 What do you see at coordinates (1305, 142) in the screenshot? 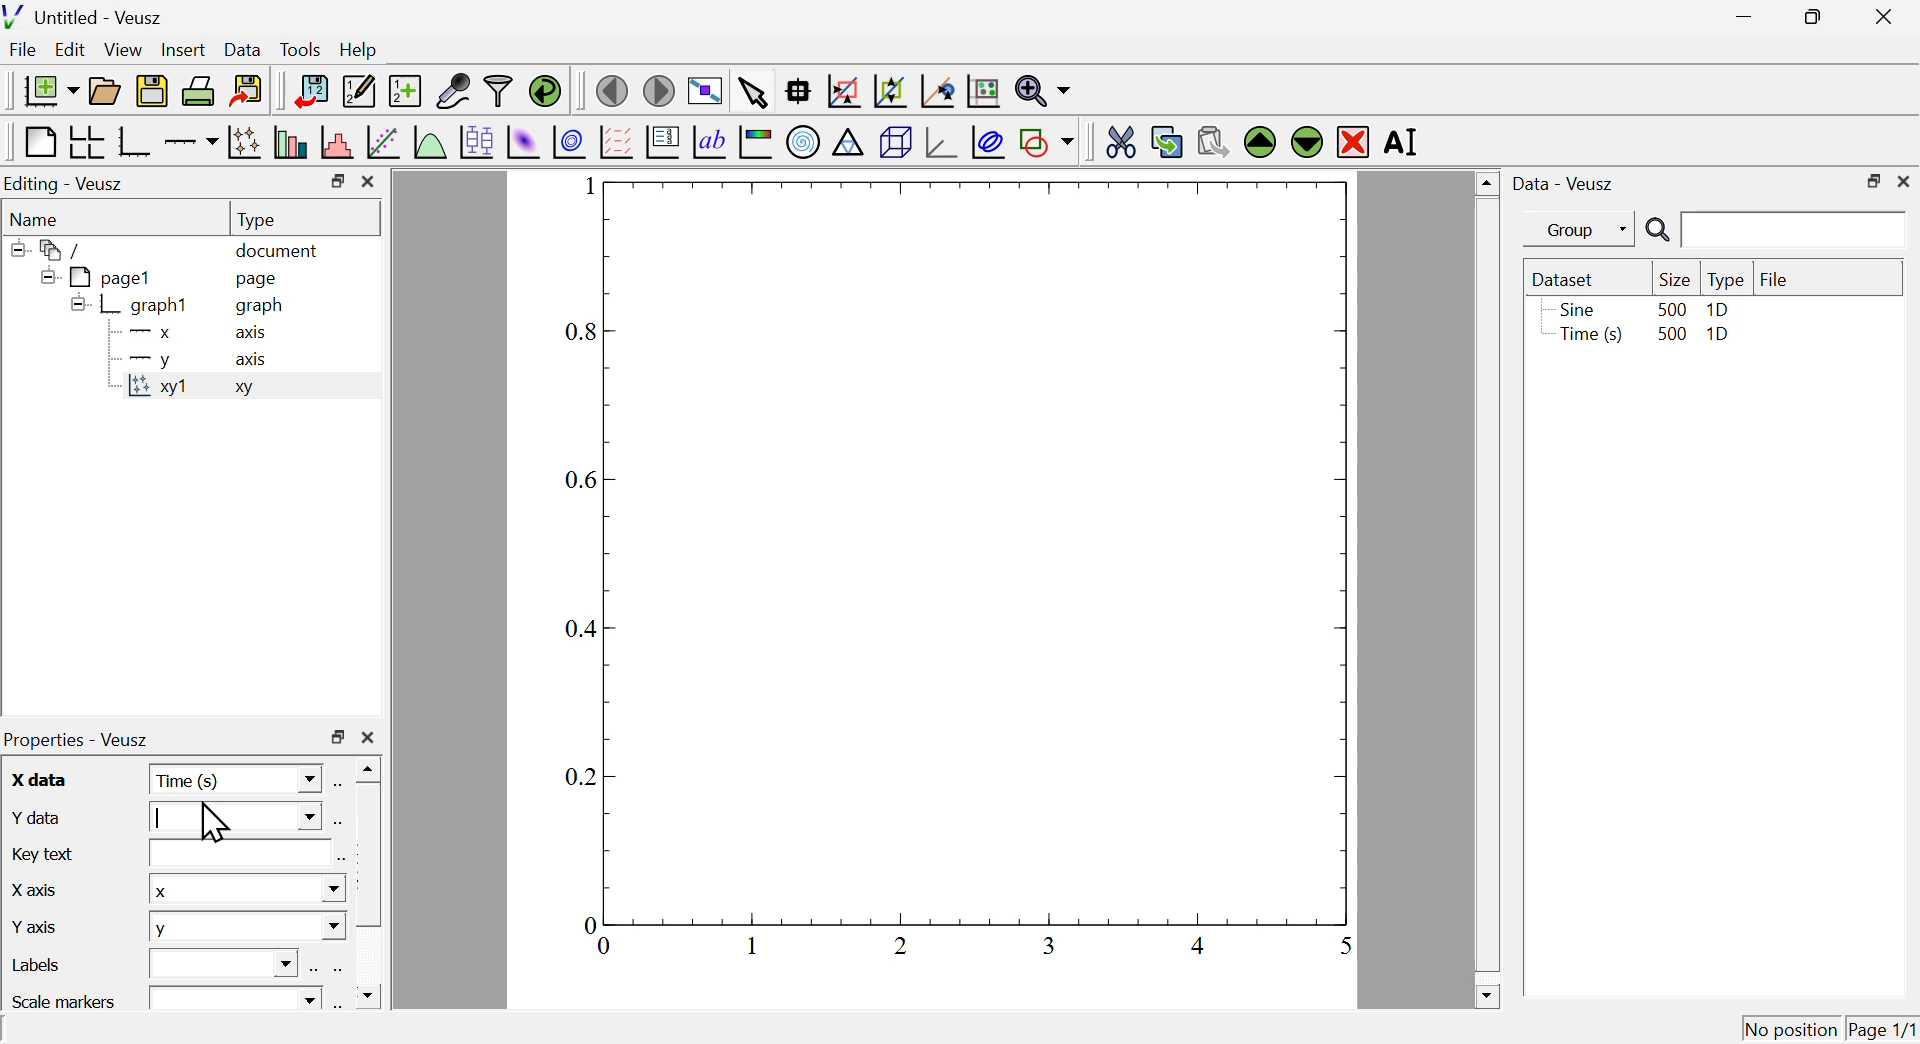
I see `move the selected widget down` at bounding box center [1305, 142].